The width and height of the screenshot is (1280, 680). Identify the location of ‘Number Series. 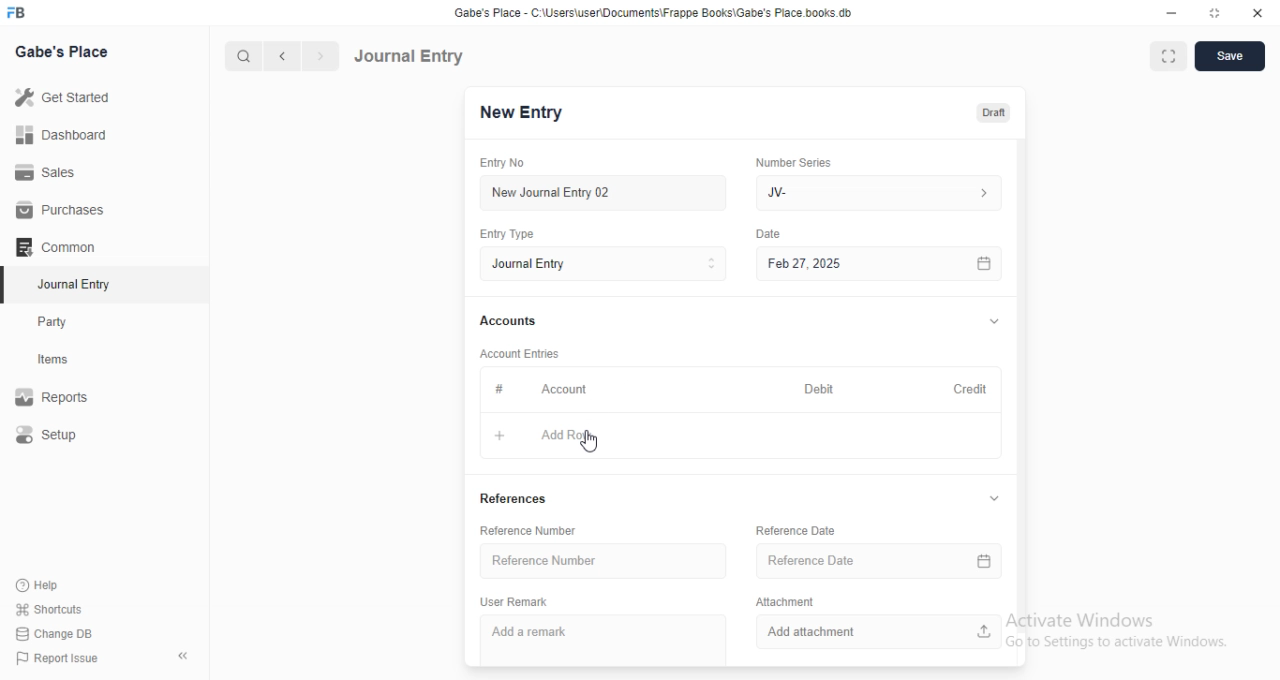
(794, 162).